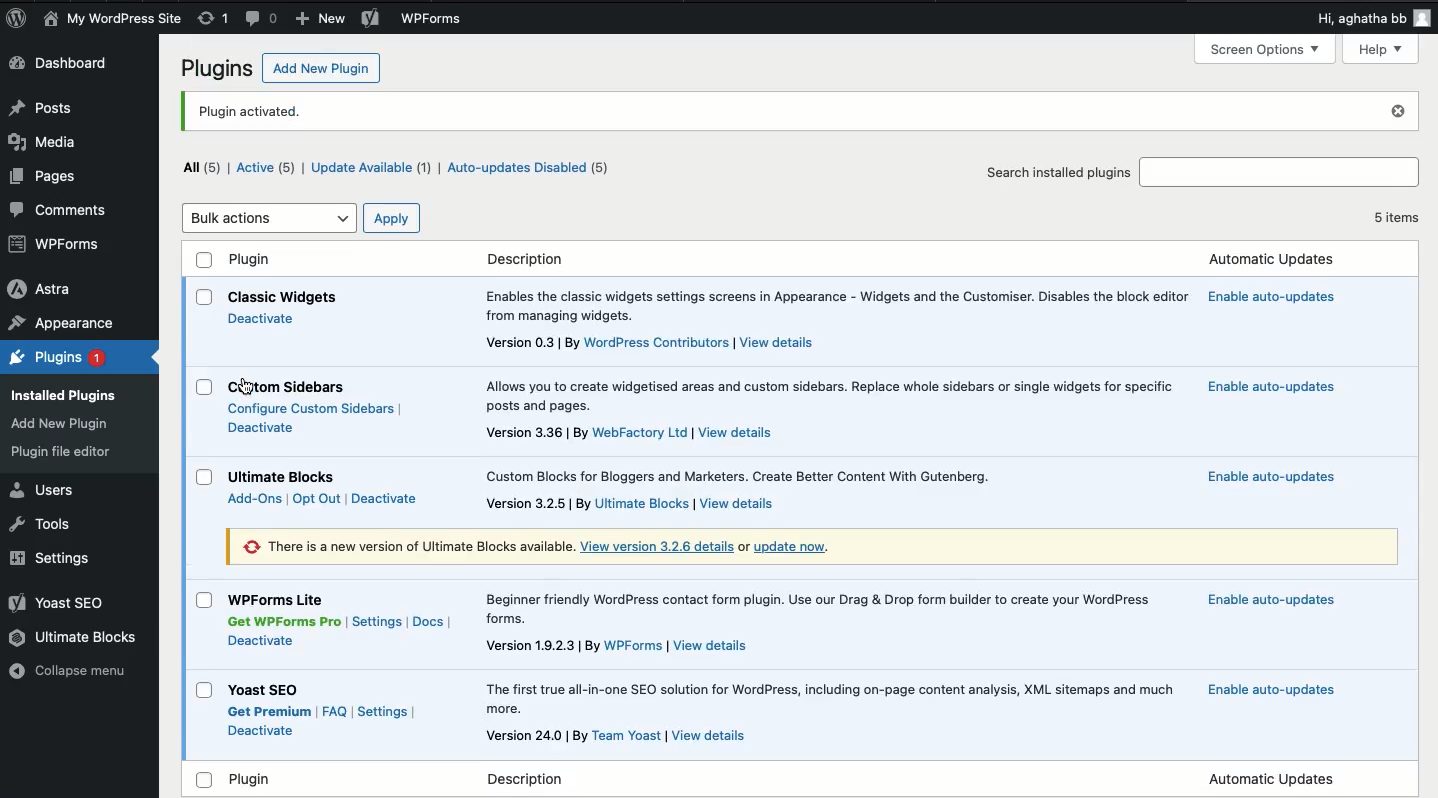  What do you see at coordinates (261, 20) in the screenshot?
I see `Comment` at bounding box center [261, 20].